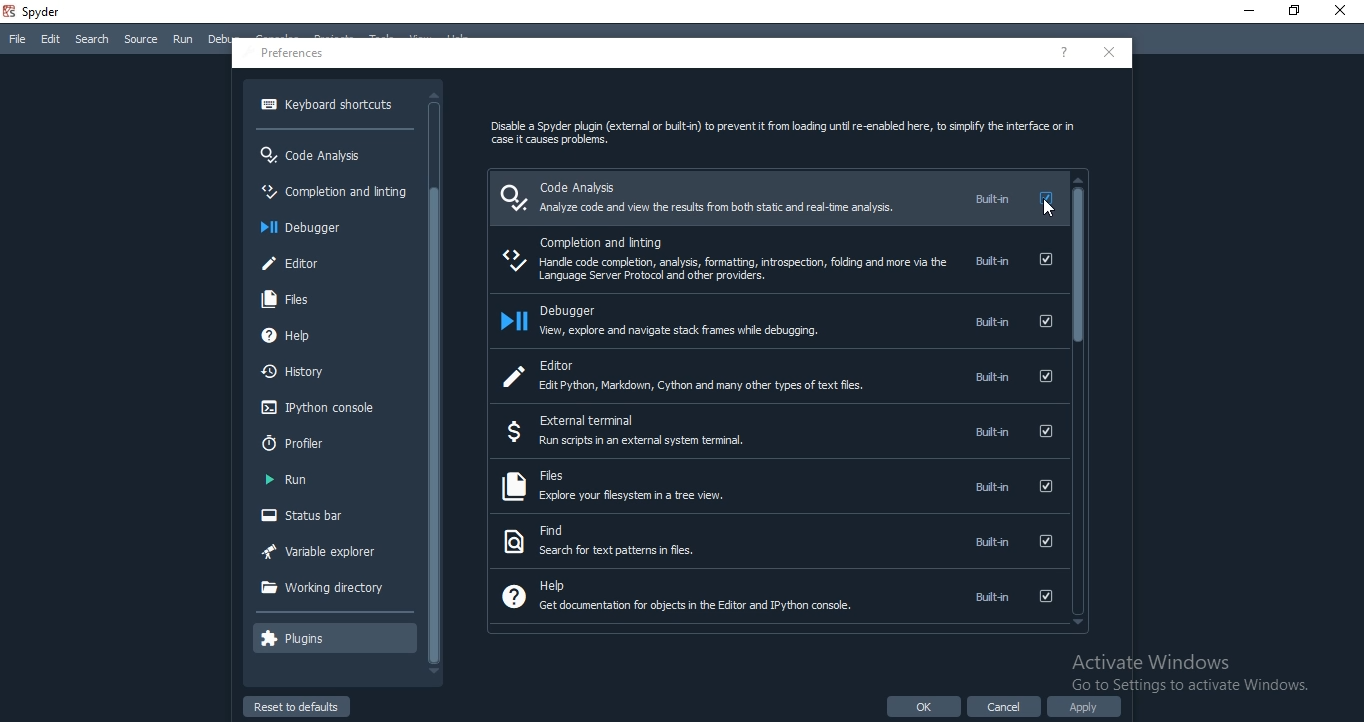  I want to click on Edit, so click(50, 40).